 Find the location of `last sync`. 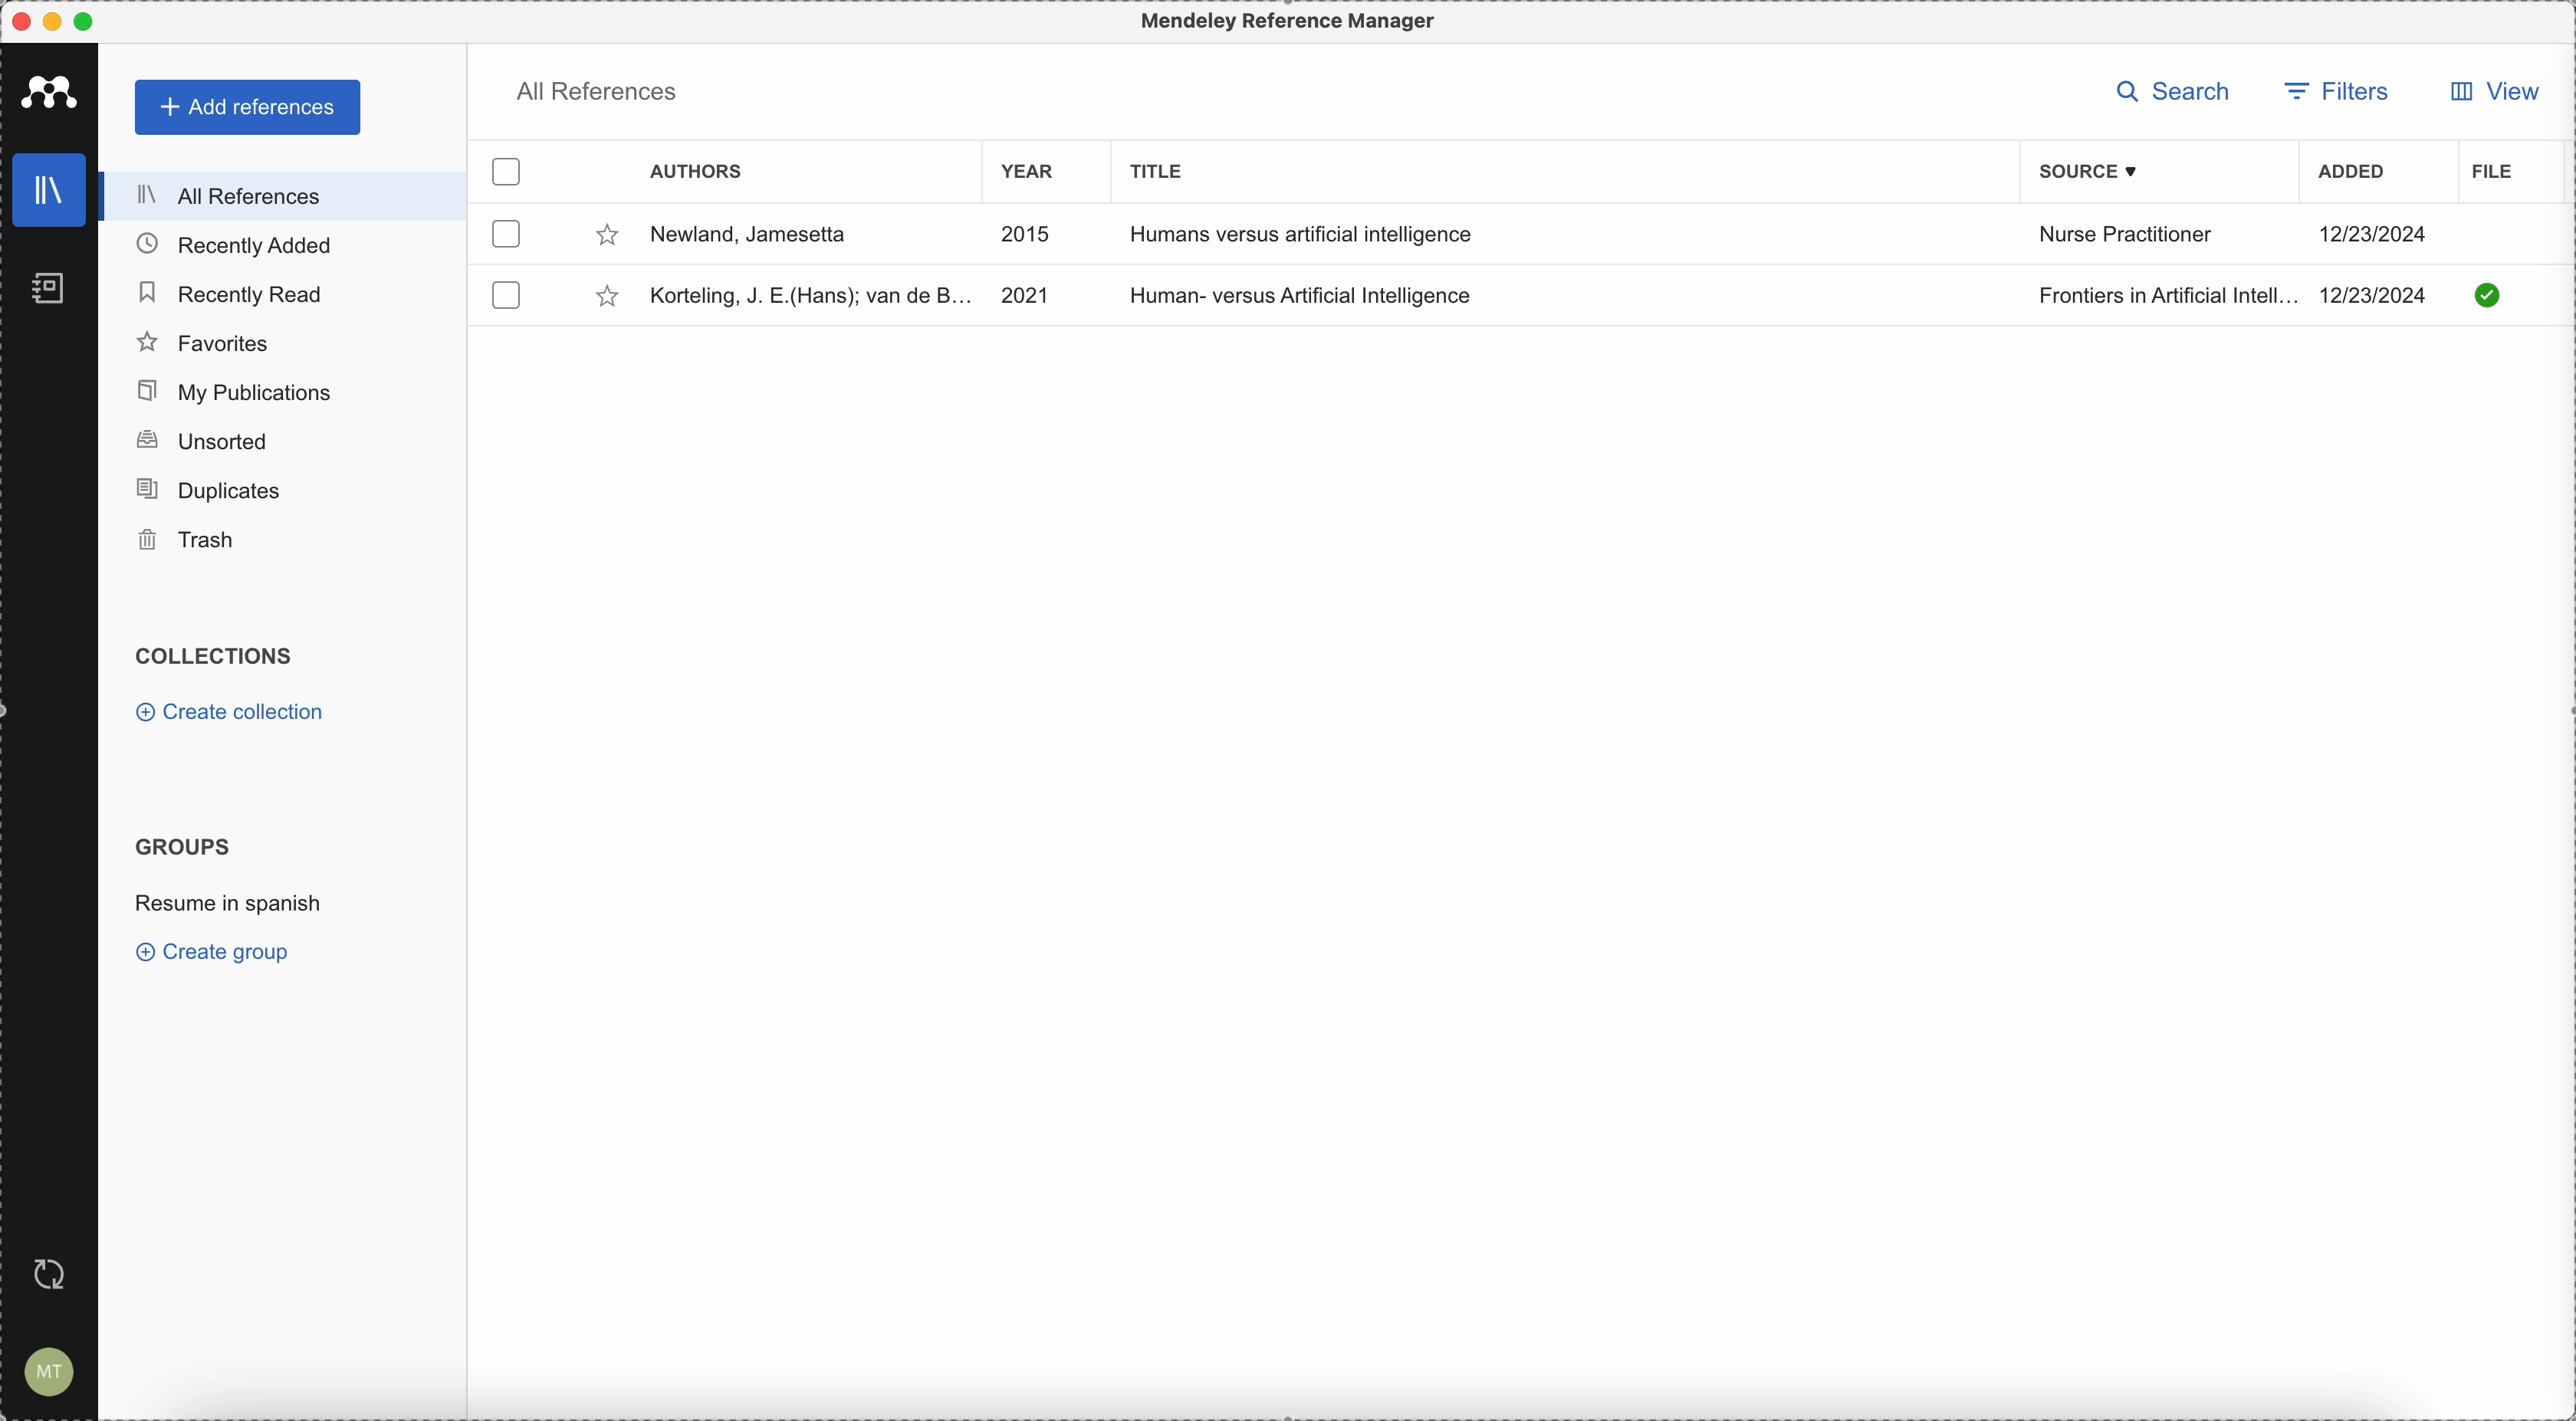

last sync is located at coordinates (52, 1275).